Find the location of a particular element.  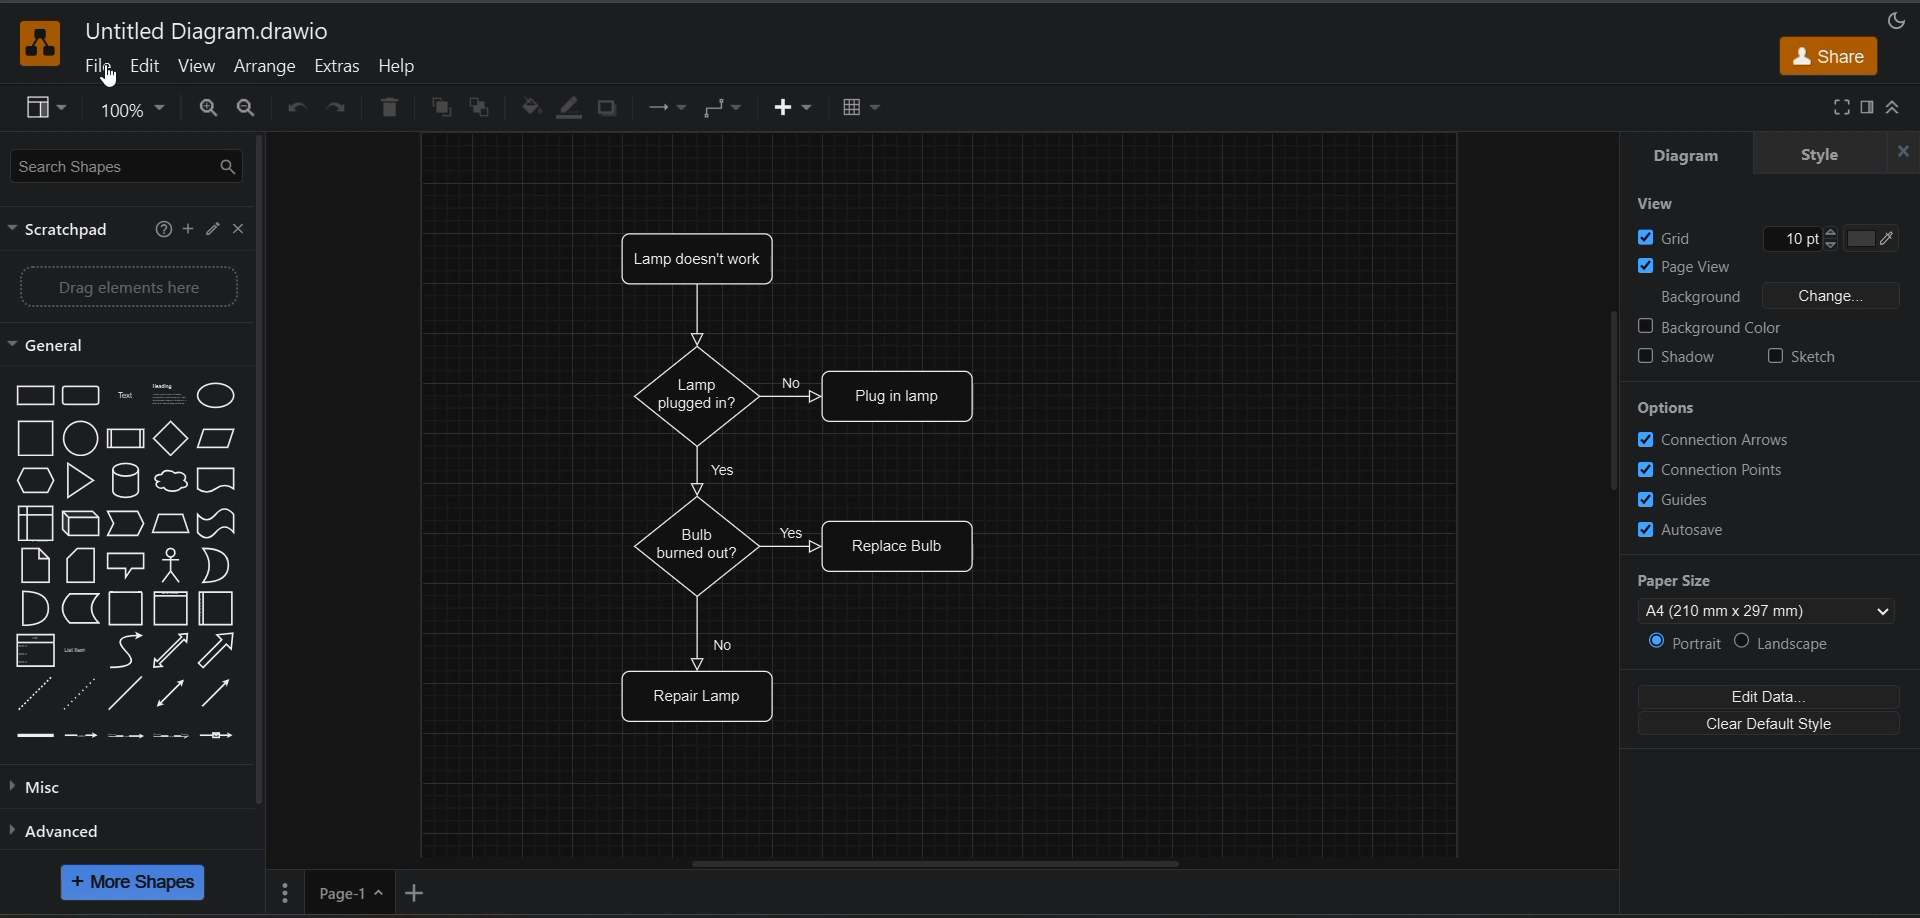

help is located at coordinates (161, 229).